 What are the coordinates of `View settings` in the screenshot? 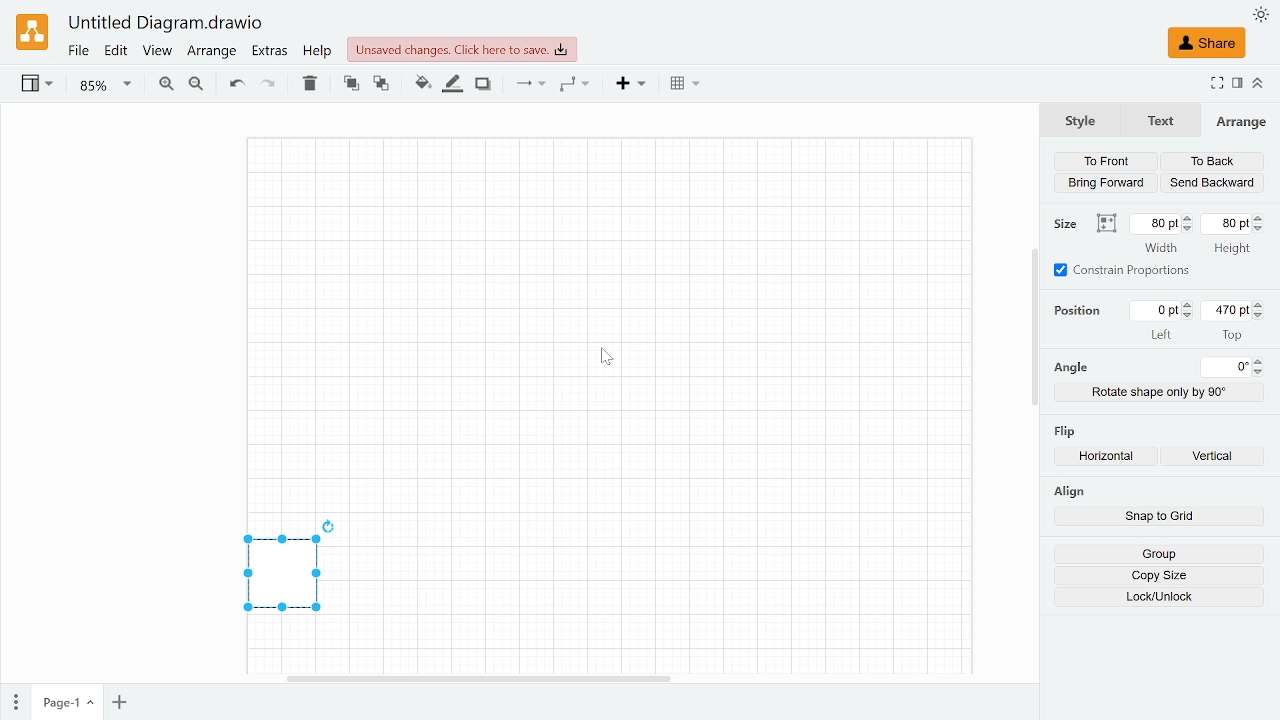 It's located at (35, 85).